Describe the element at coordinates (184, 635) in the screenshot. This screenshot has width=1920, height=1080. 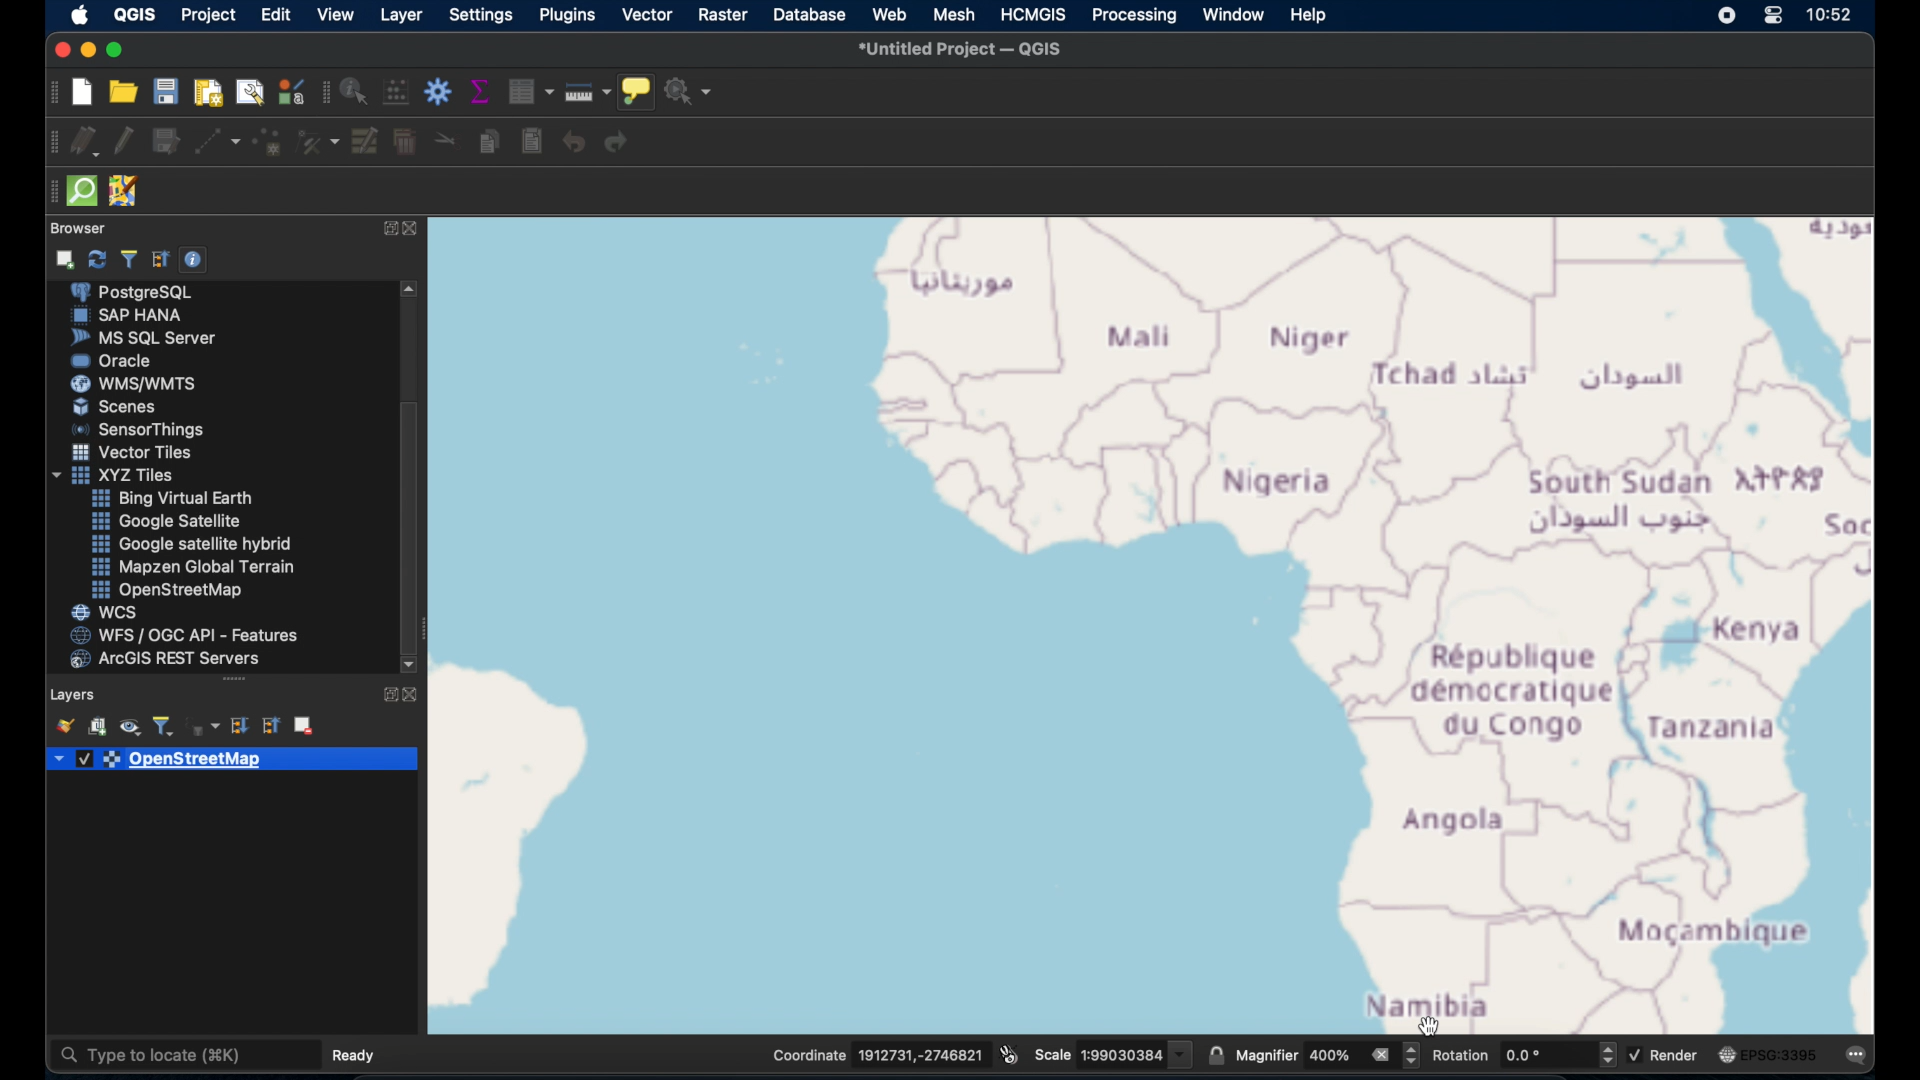
I see `wfs/ogc api - features` at that location.